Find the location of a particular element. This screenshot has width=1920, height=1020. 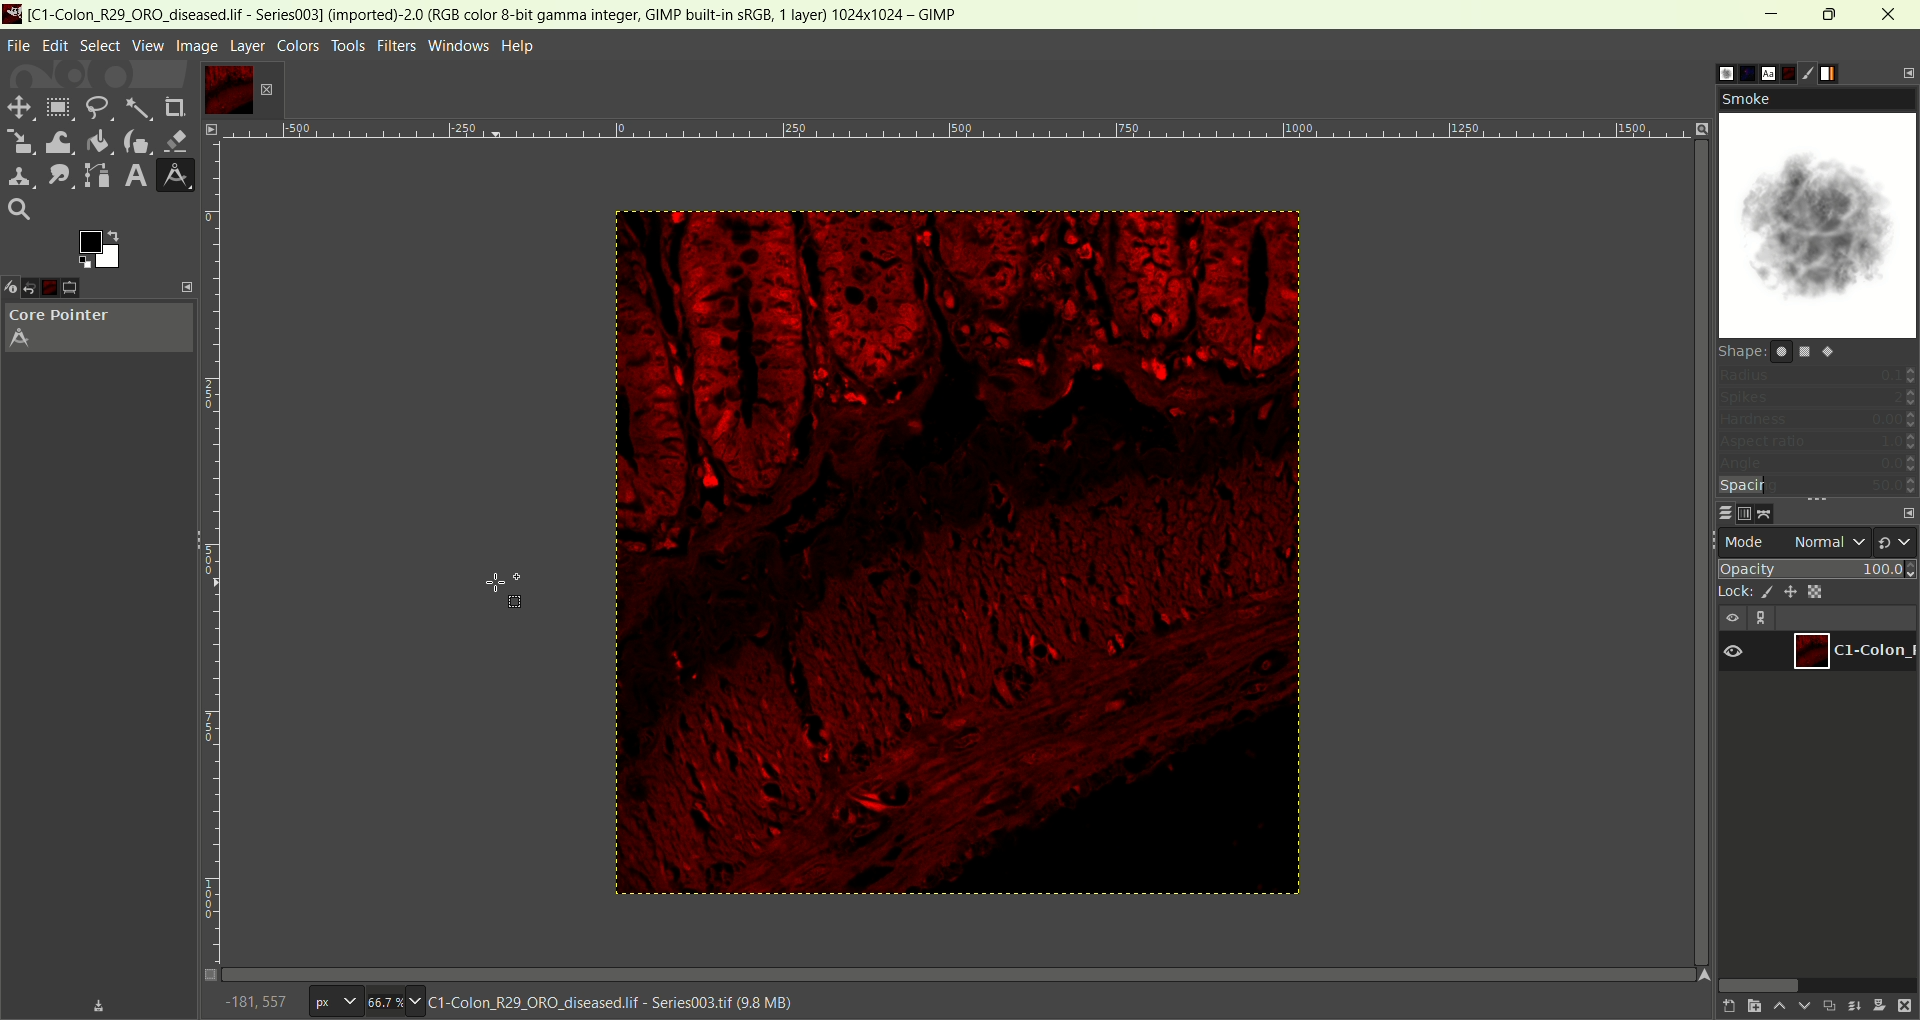

switch to another group of mode is located at coordinates (1897, 541).